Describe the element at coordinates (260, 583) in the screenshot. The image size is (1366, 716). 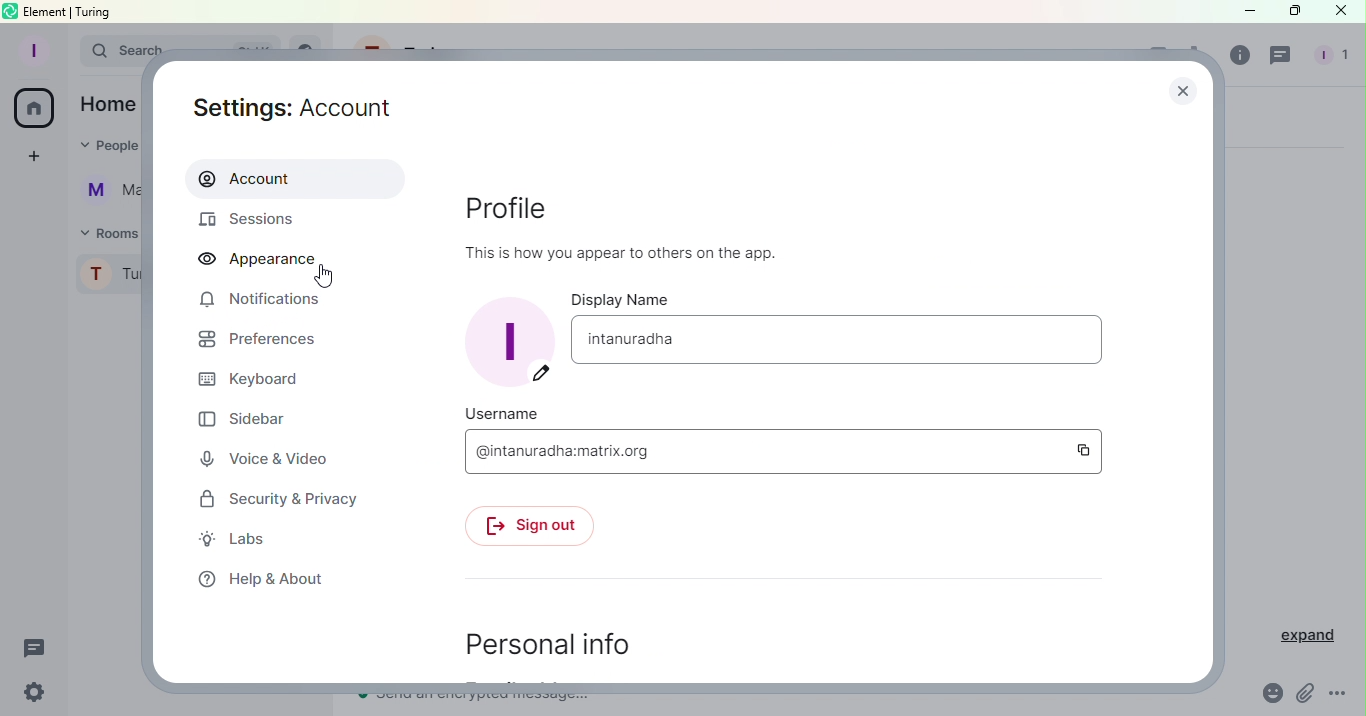
I see `Help and about` at that location.